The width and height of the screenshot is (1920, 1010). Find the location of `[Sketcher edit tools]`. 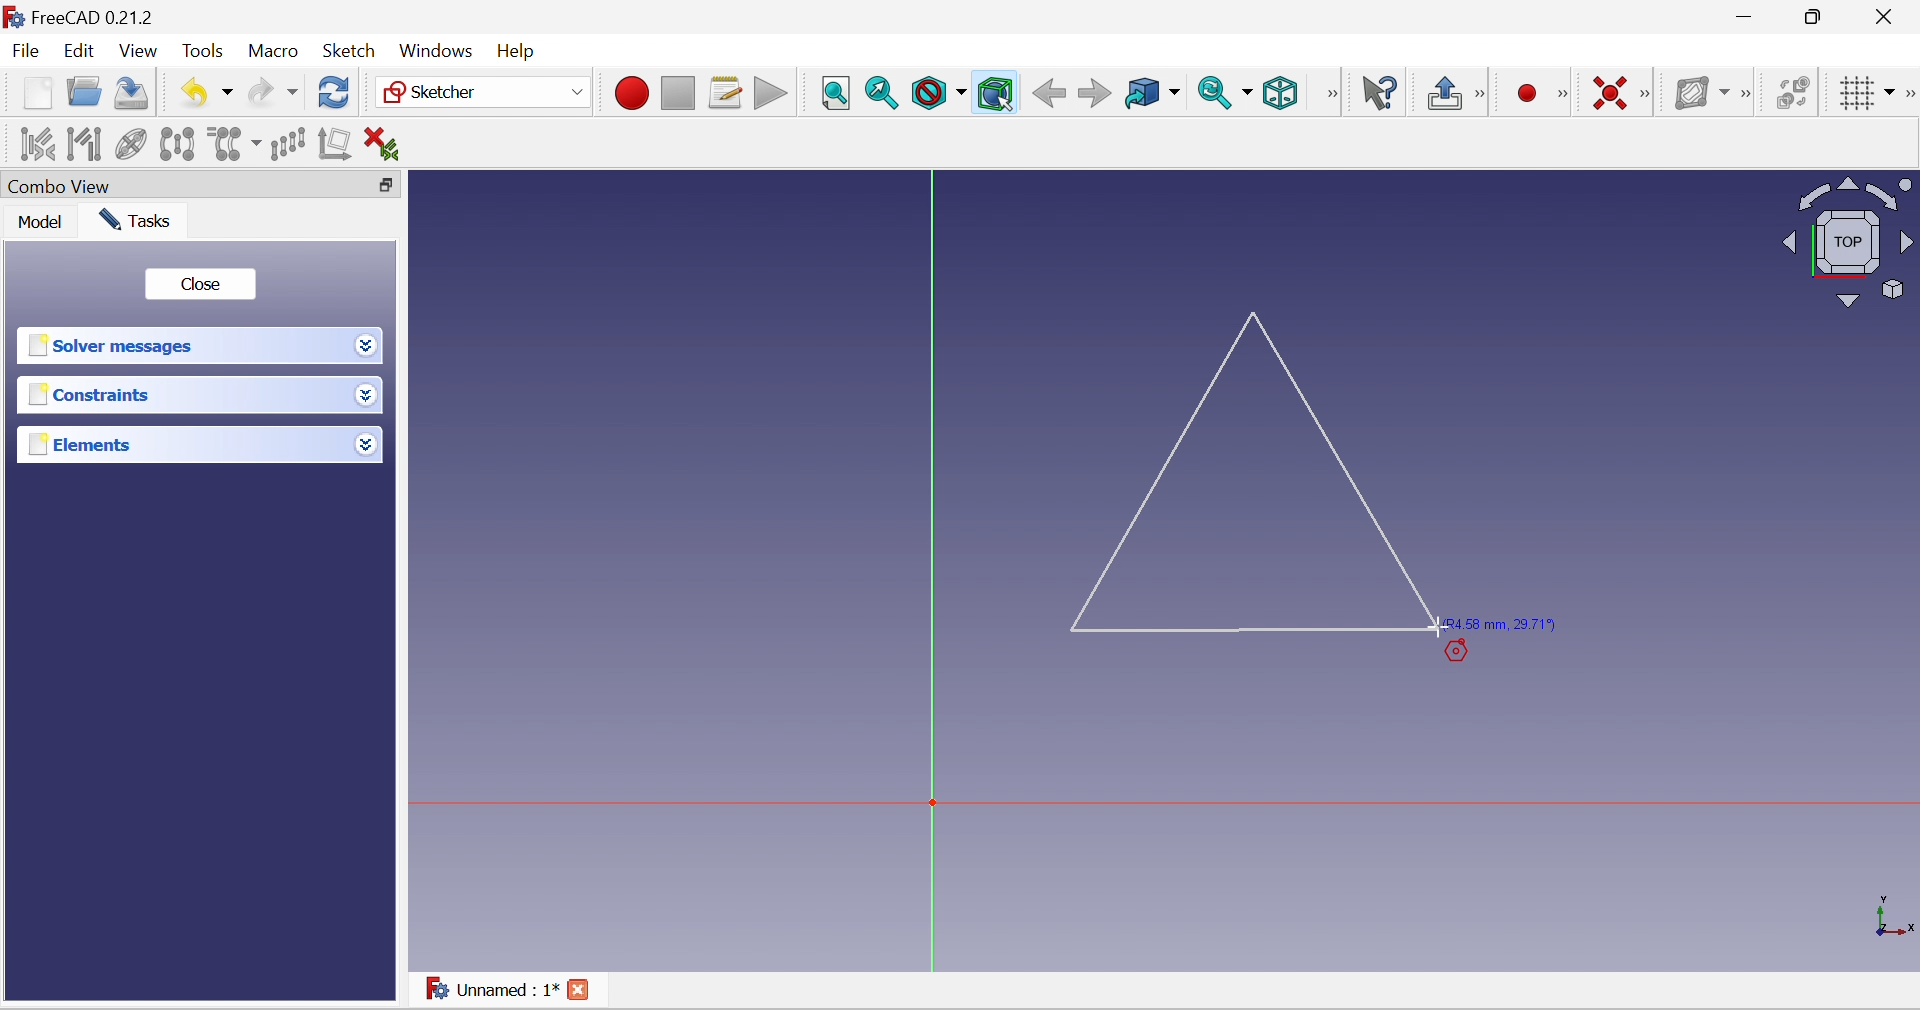

[Sketcher edit tools] is located at coordinates (1908, 95).